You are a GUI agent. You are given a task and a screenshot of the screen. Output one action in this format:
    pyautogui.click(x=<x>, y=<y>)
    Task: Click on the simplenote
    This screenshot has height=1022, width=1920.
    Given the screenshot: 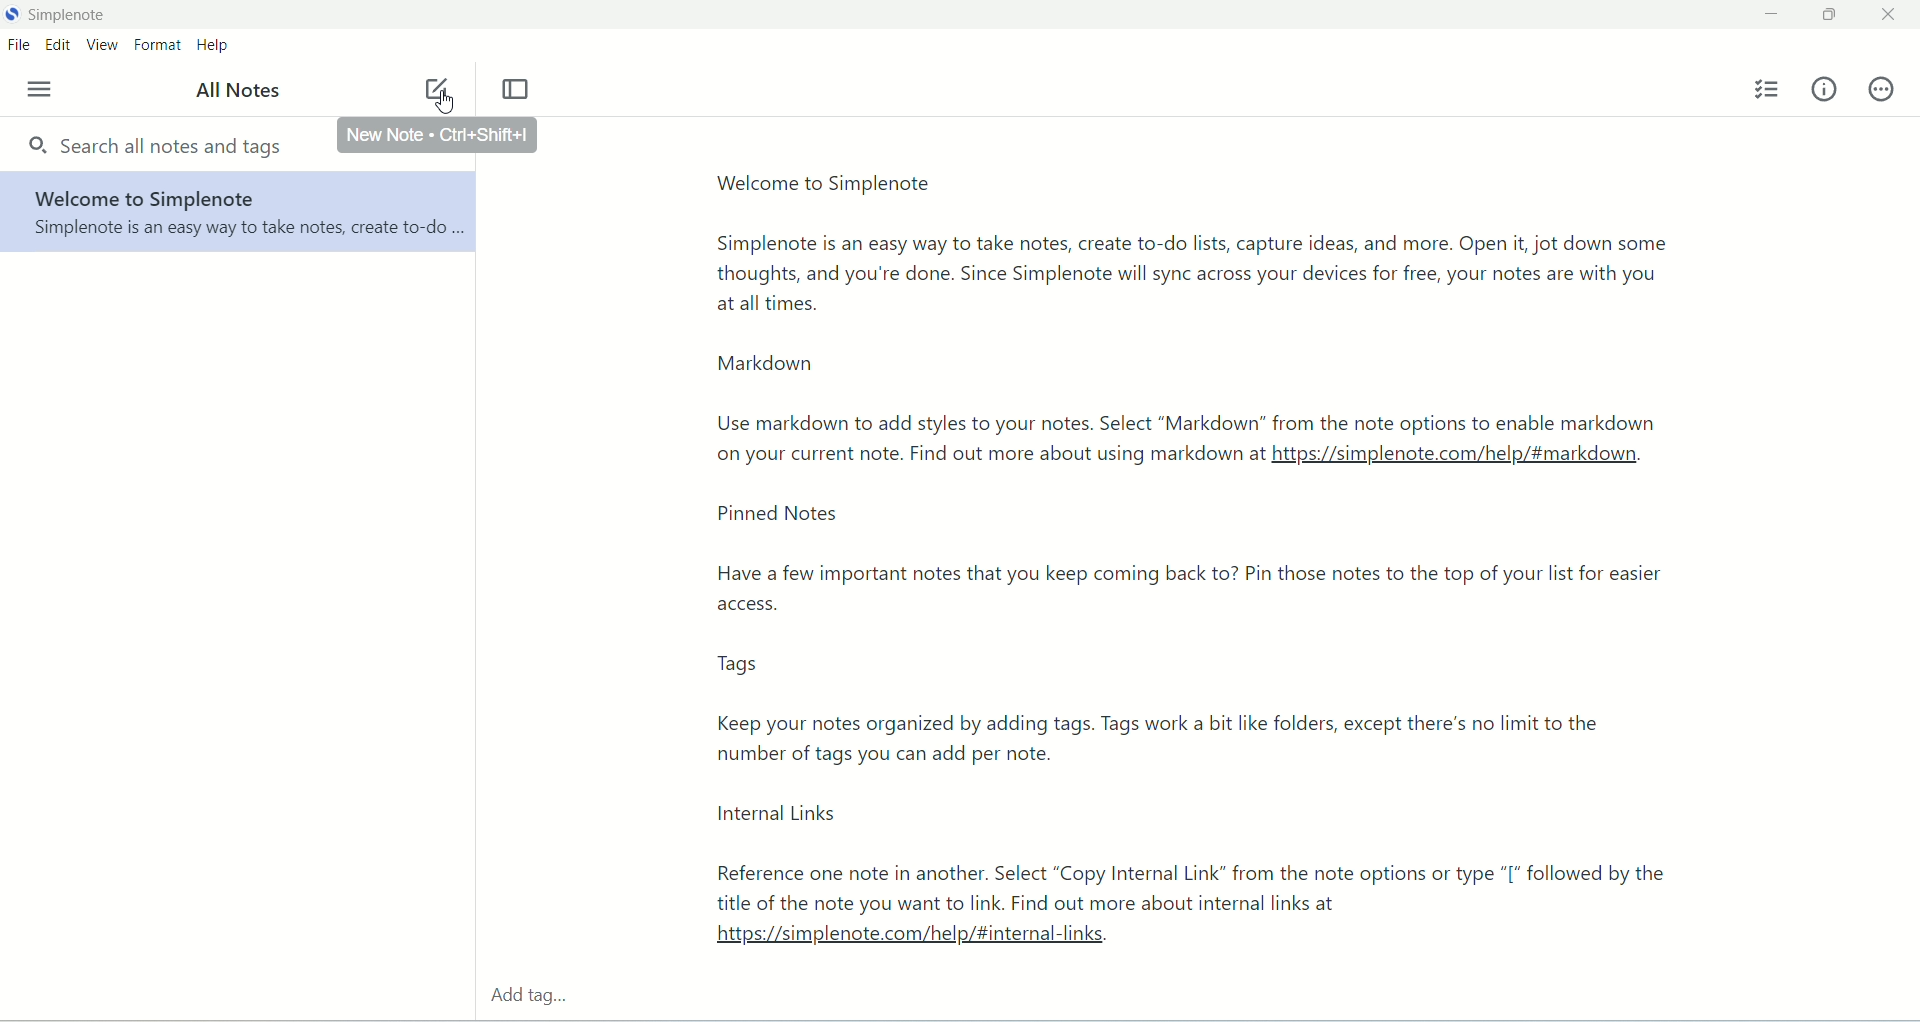 What is the action you would take?
    pyautogui.click(x=69, y=18)
    